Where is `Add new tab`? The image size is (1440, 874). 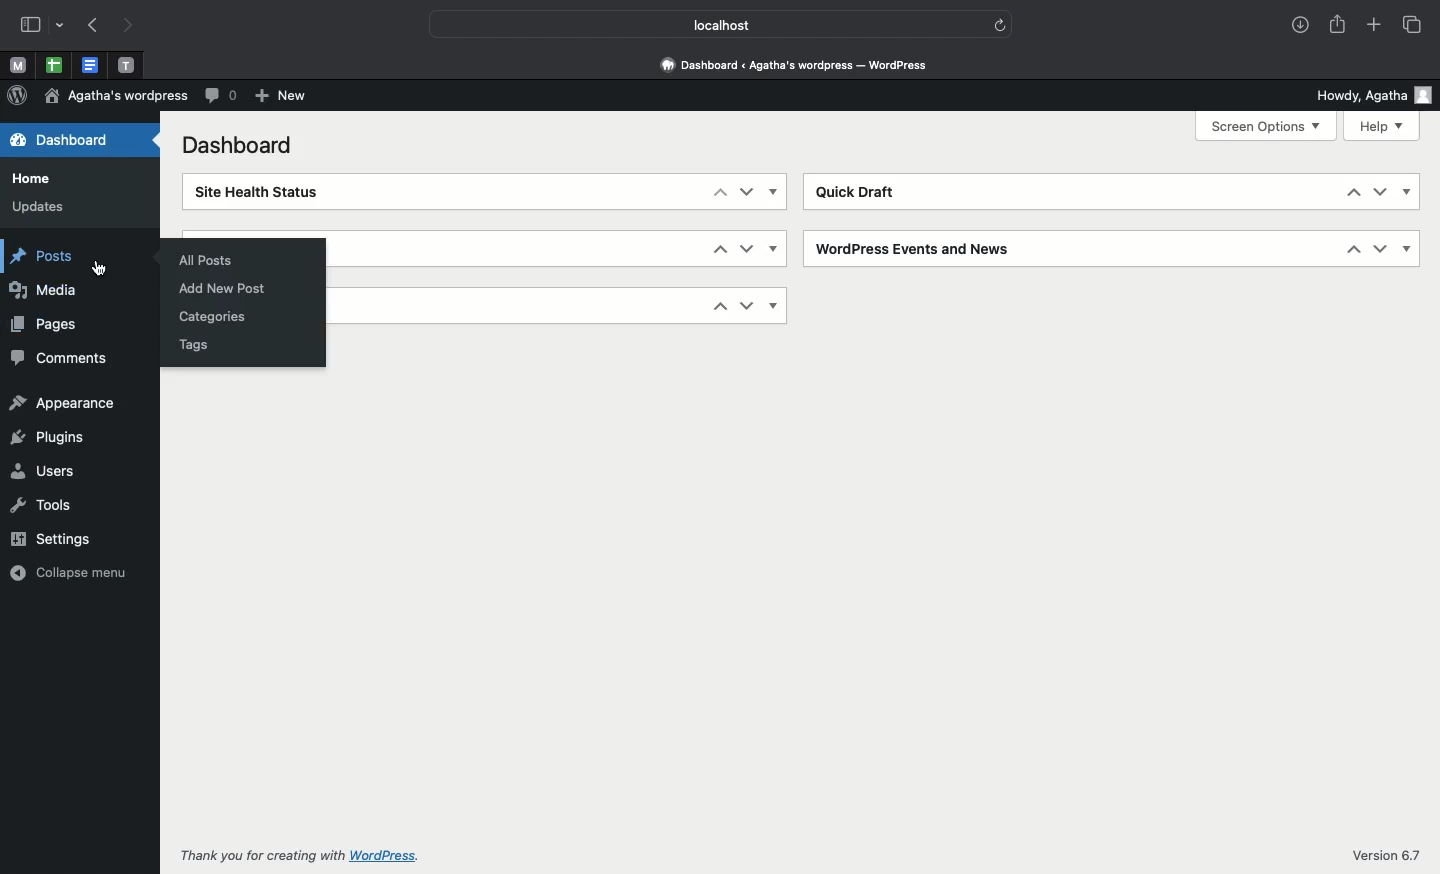 Add new tab is located at coordinates (1376, 28).